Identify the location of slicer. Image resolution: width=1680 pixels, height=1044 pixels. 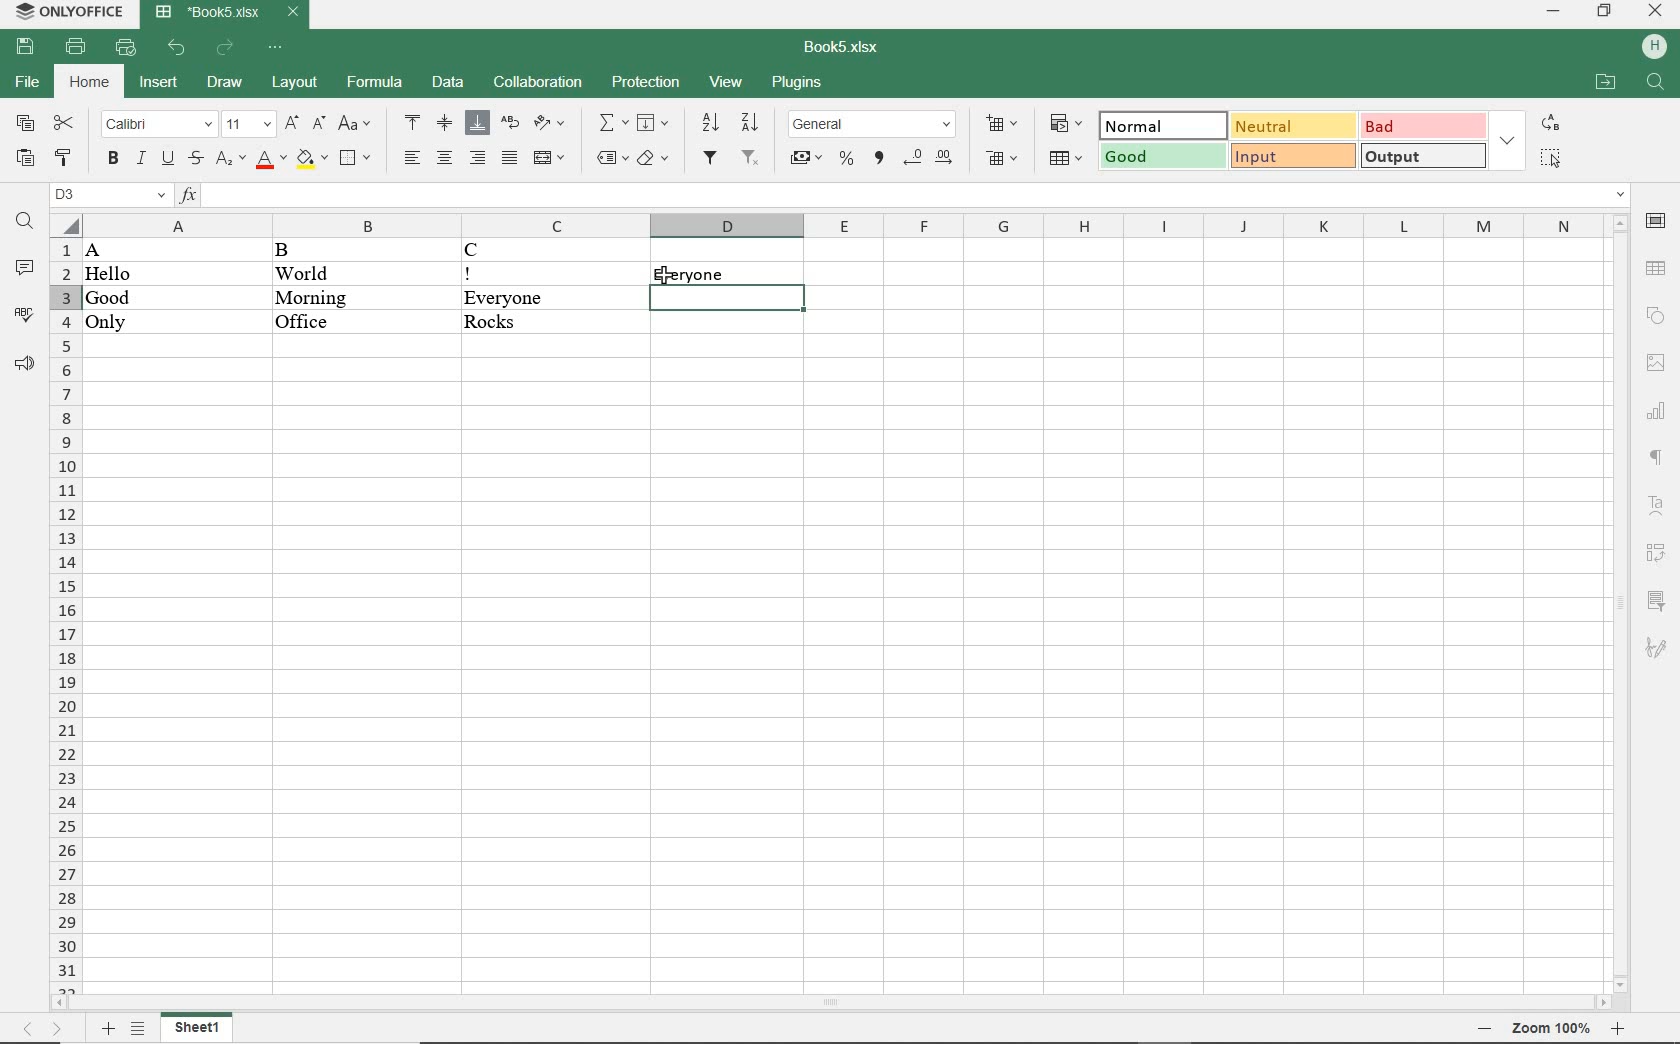
(1655, 599).